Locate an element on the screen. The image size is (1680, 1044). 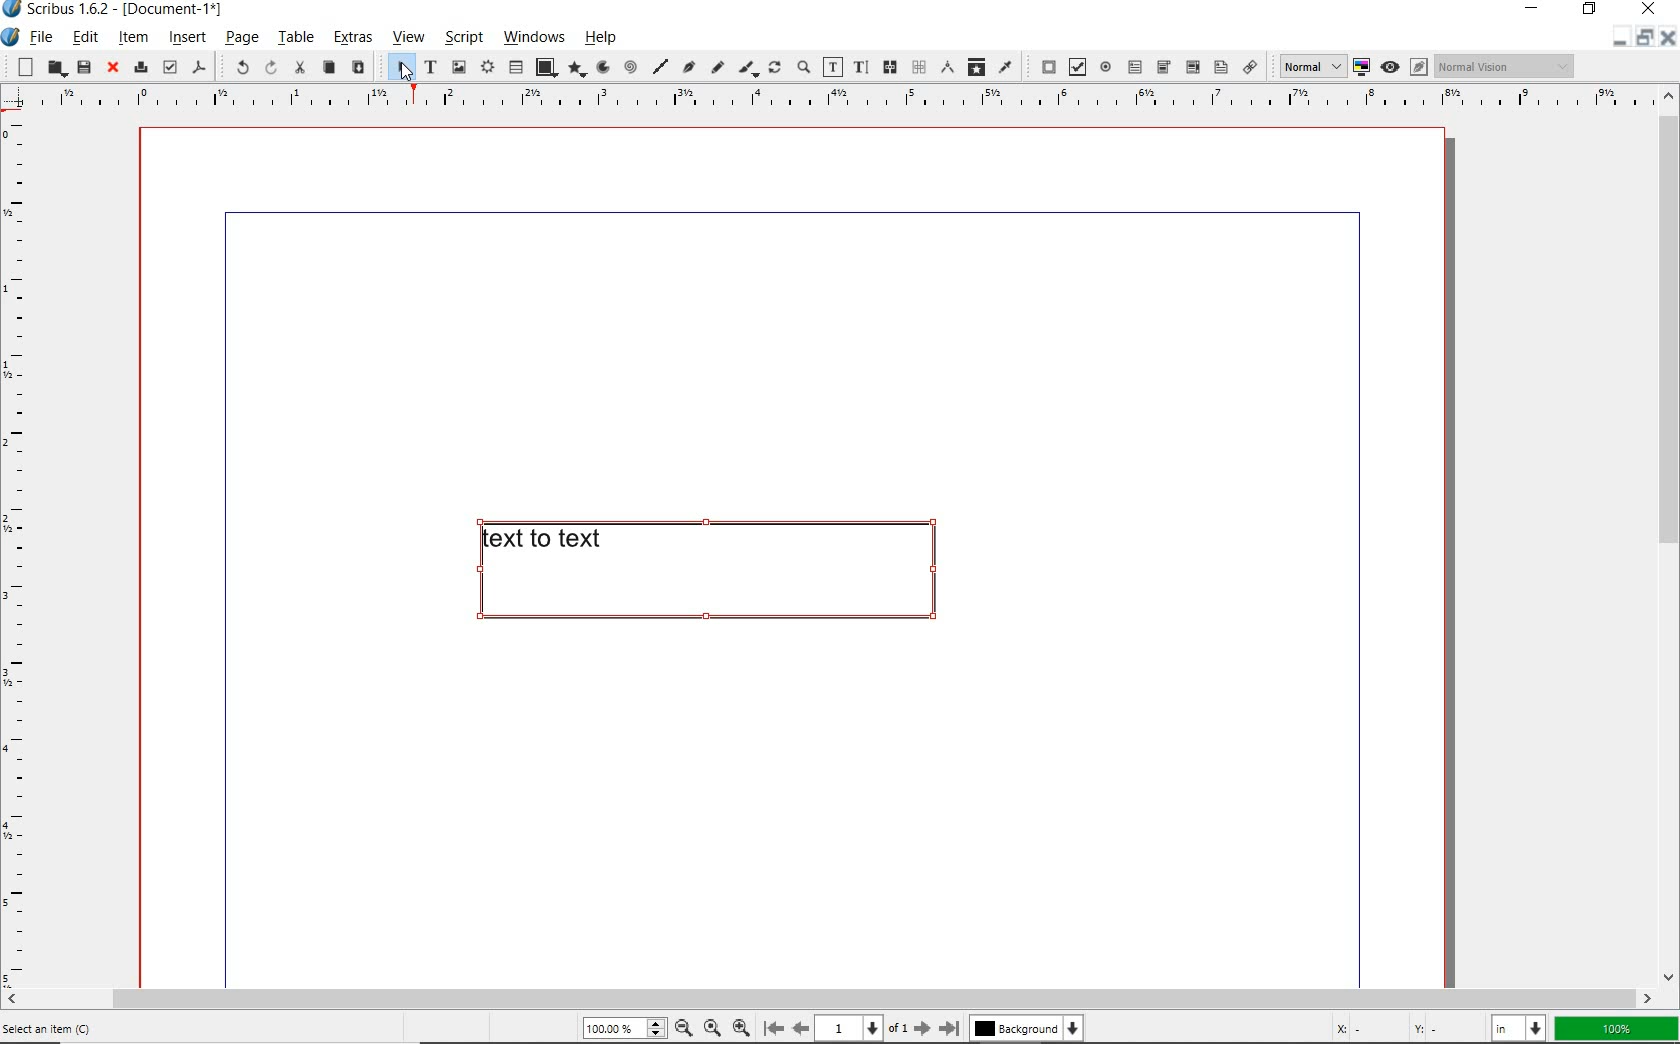
render frame is located at coordinates (487, 68).